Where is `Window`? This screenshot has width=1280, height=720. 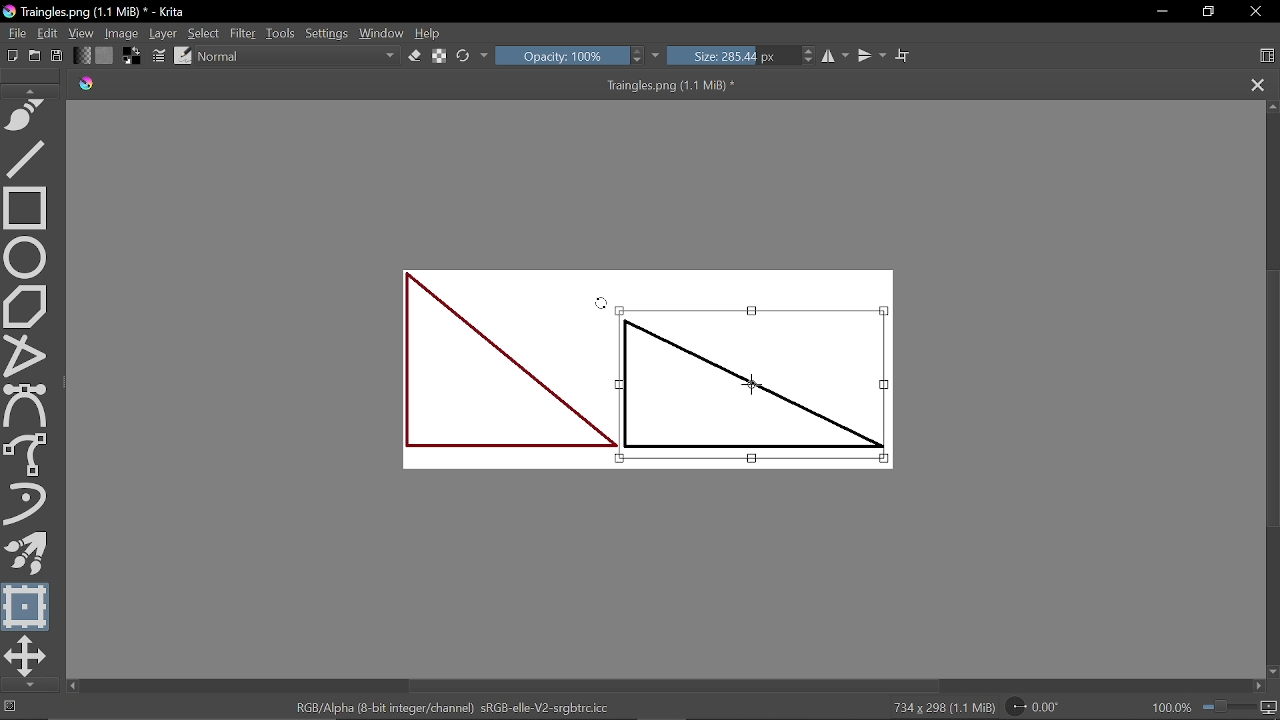 Window is located at coordinates (381, 34).